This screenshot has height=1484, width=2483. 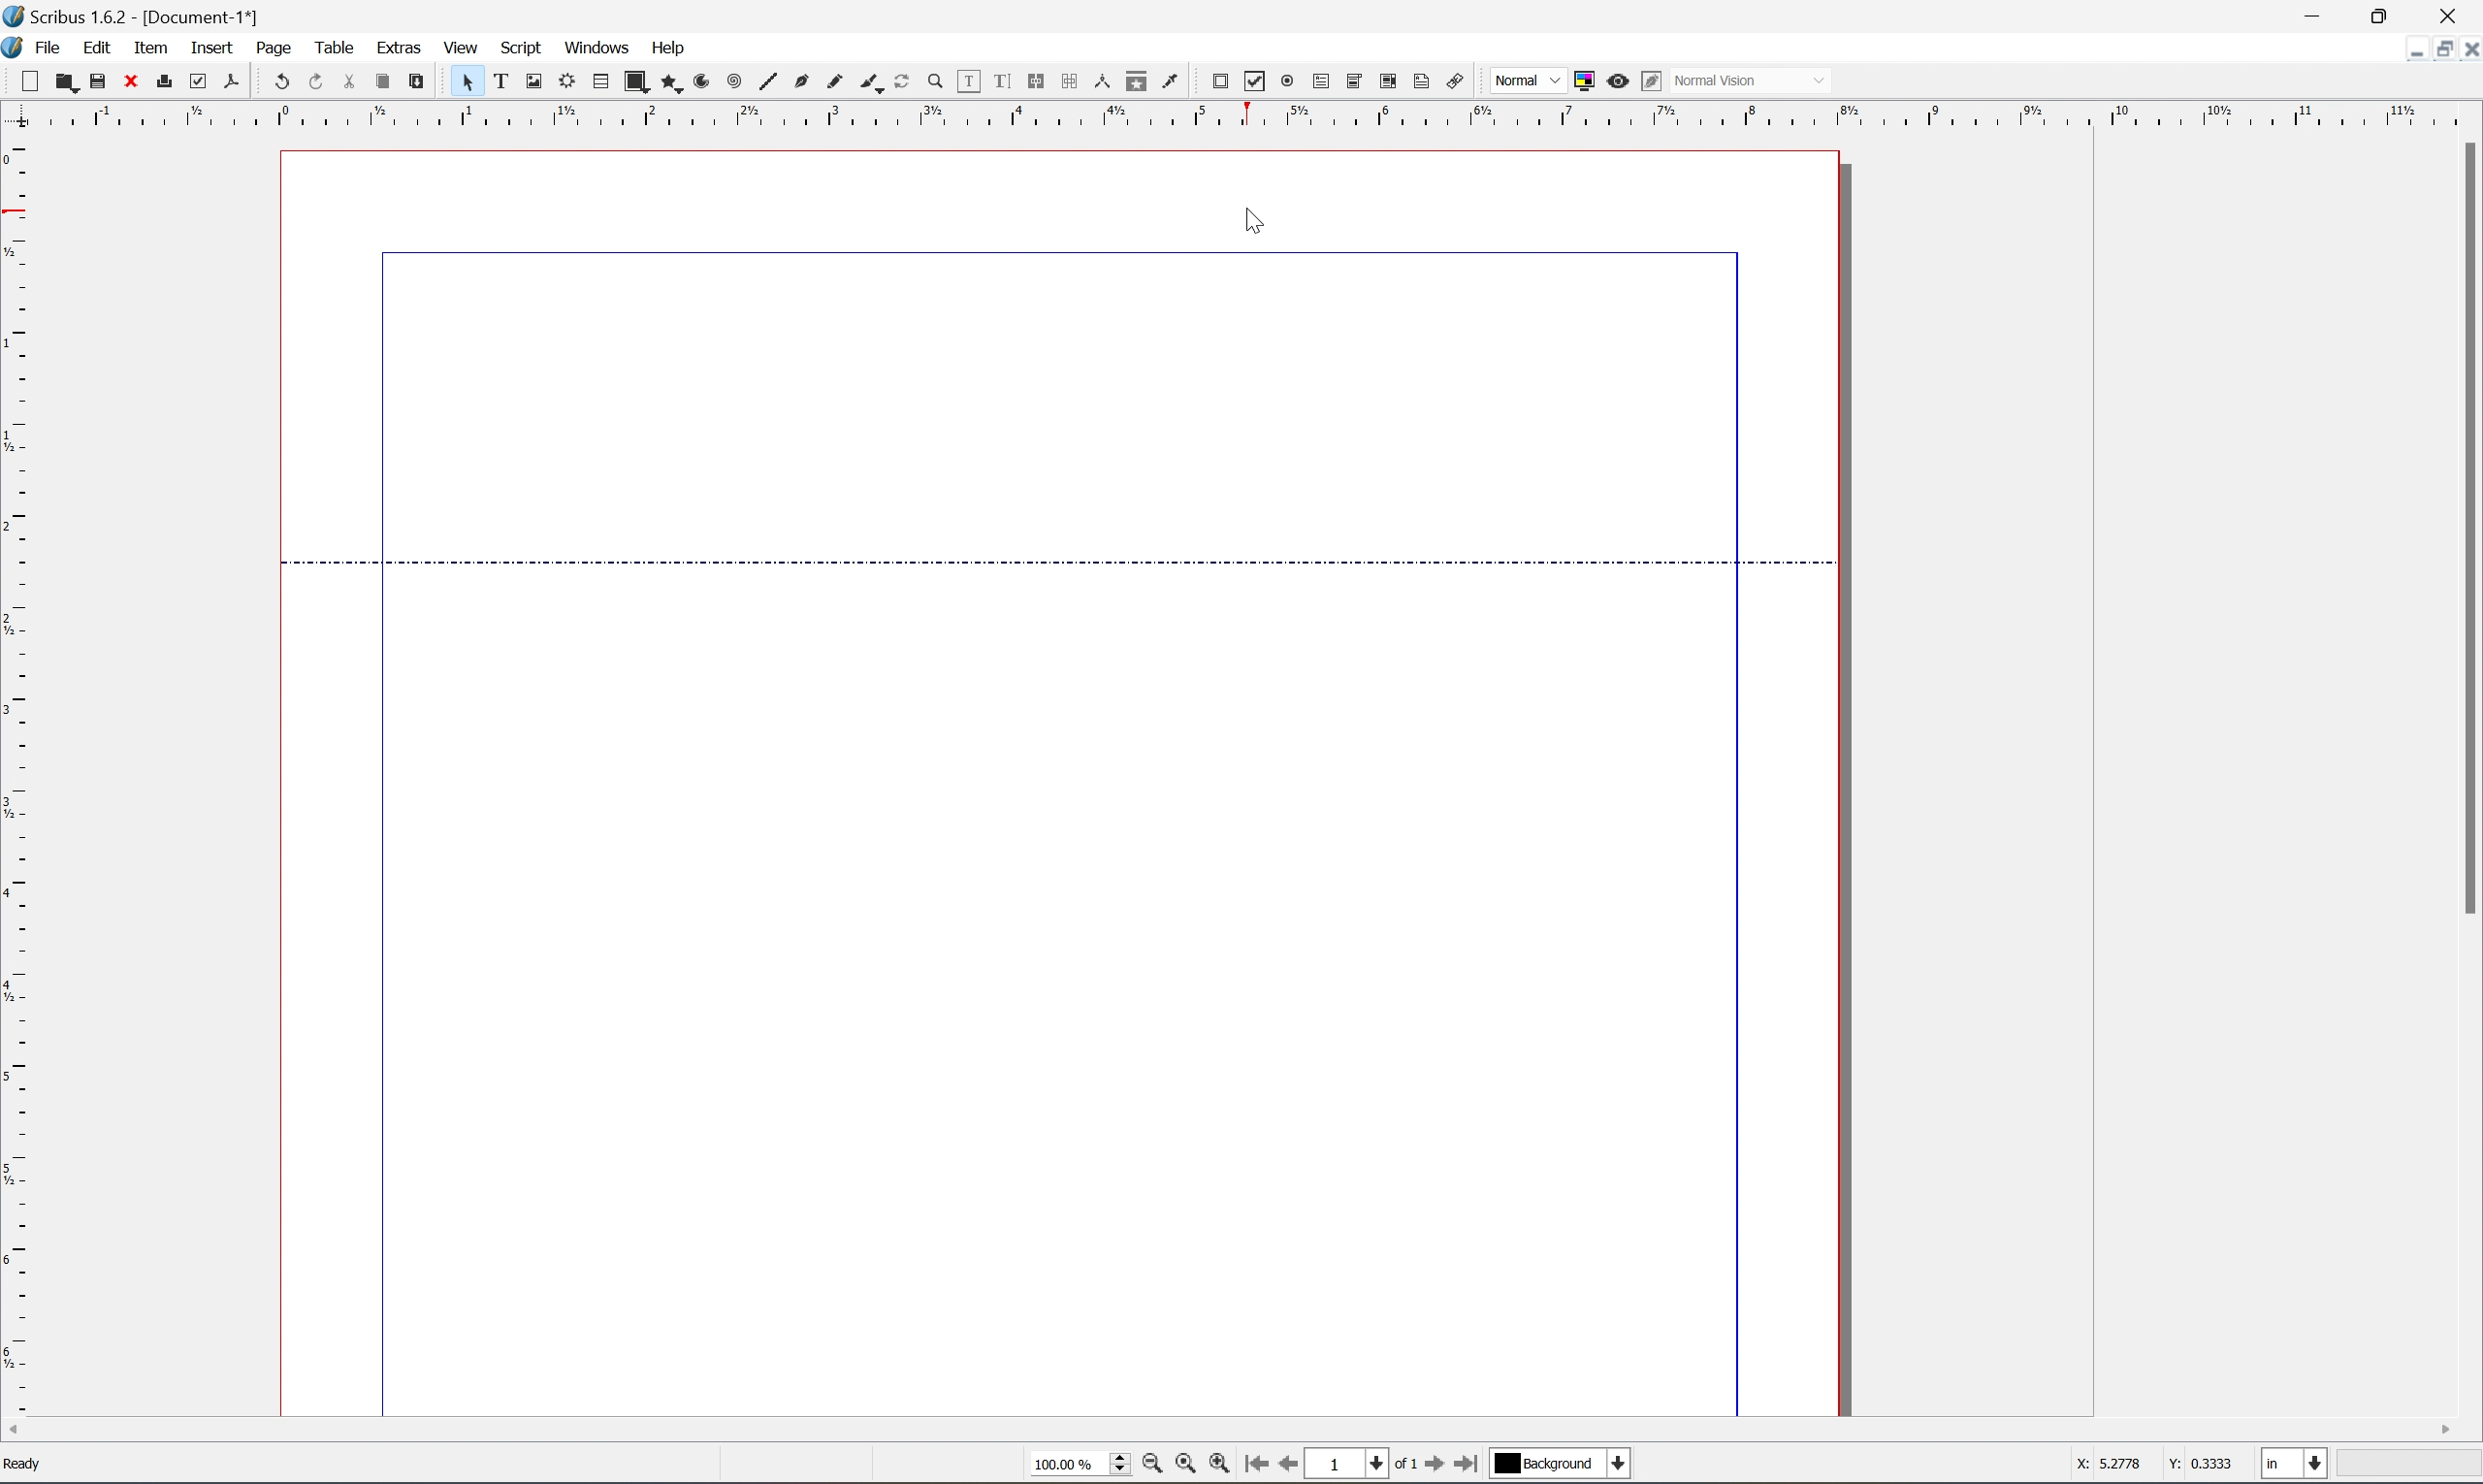 I want to click on Ready, so click(x=29, y=1468).